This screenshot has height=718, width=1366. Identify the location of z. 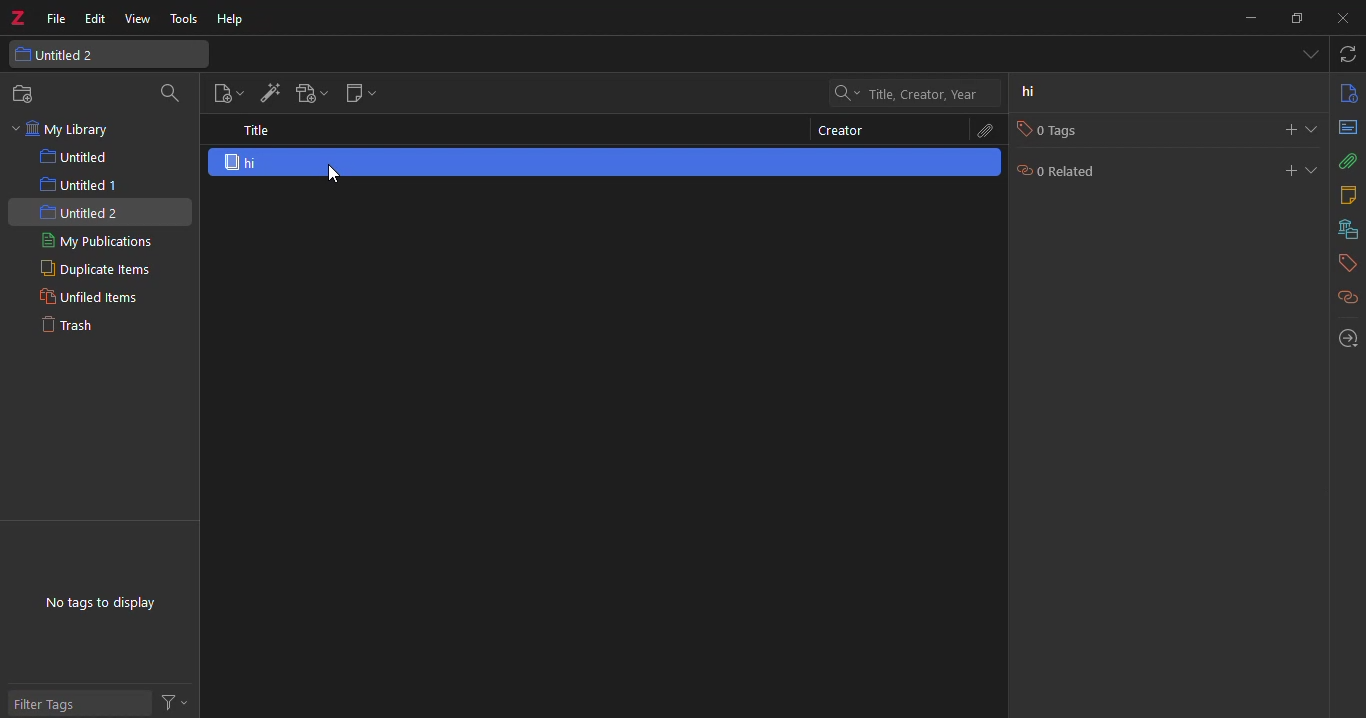
(21, 19).